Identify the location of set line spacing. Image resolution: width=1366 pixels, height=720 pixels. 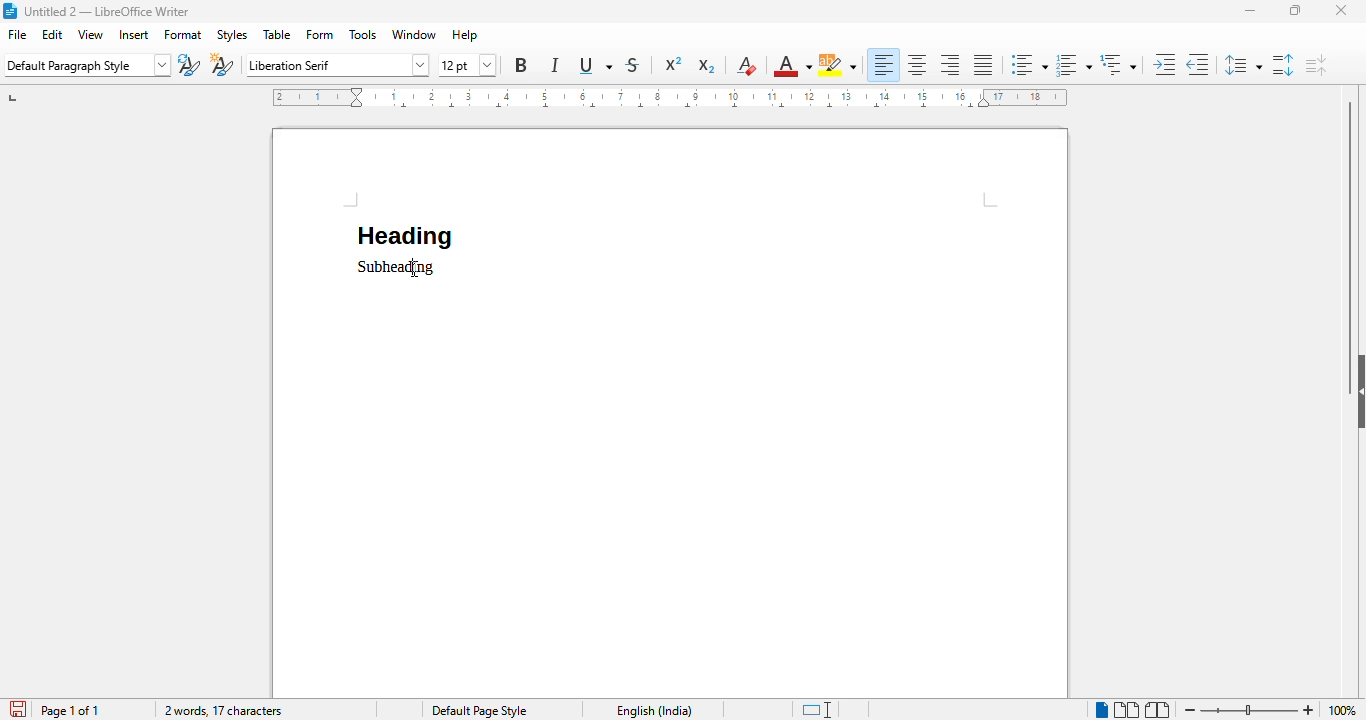
(1241, 65).